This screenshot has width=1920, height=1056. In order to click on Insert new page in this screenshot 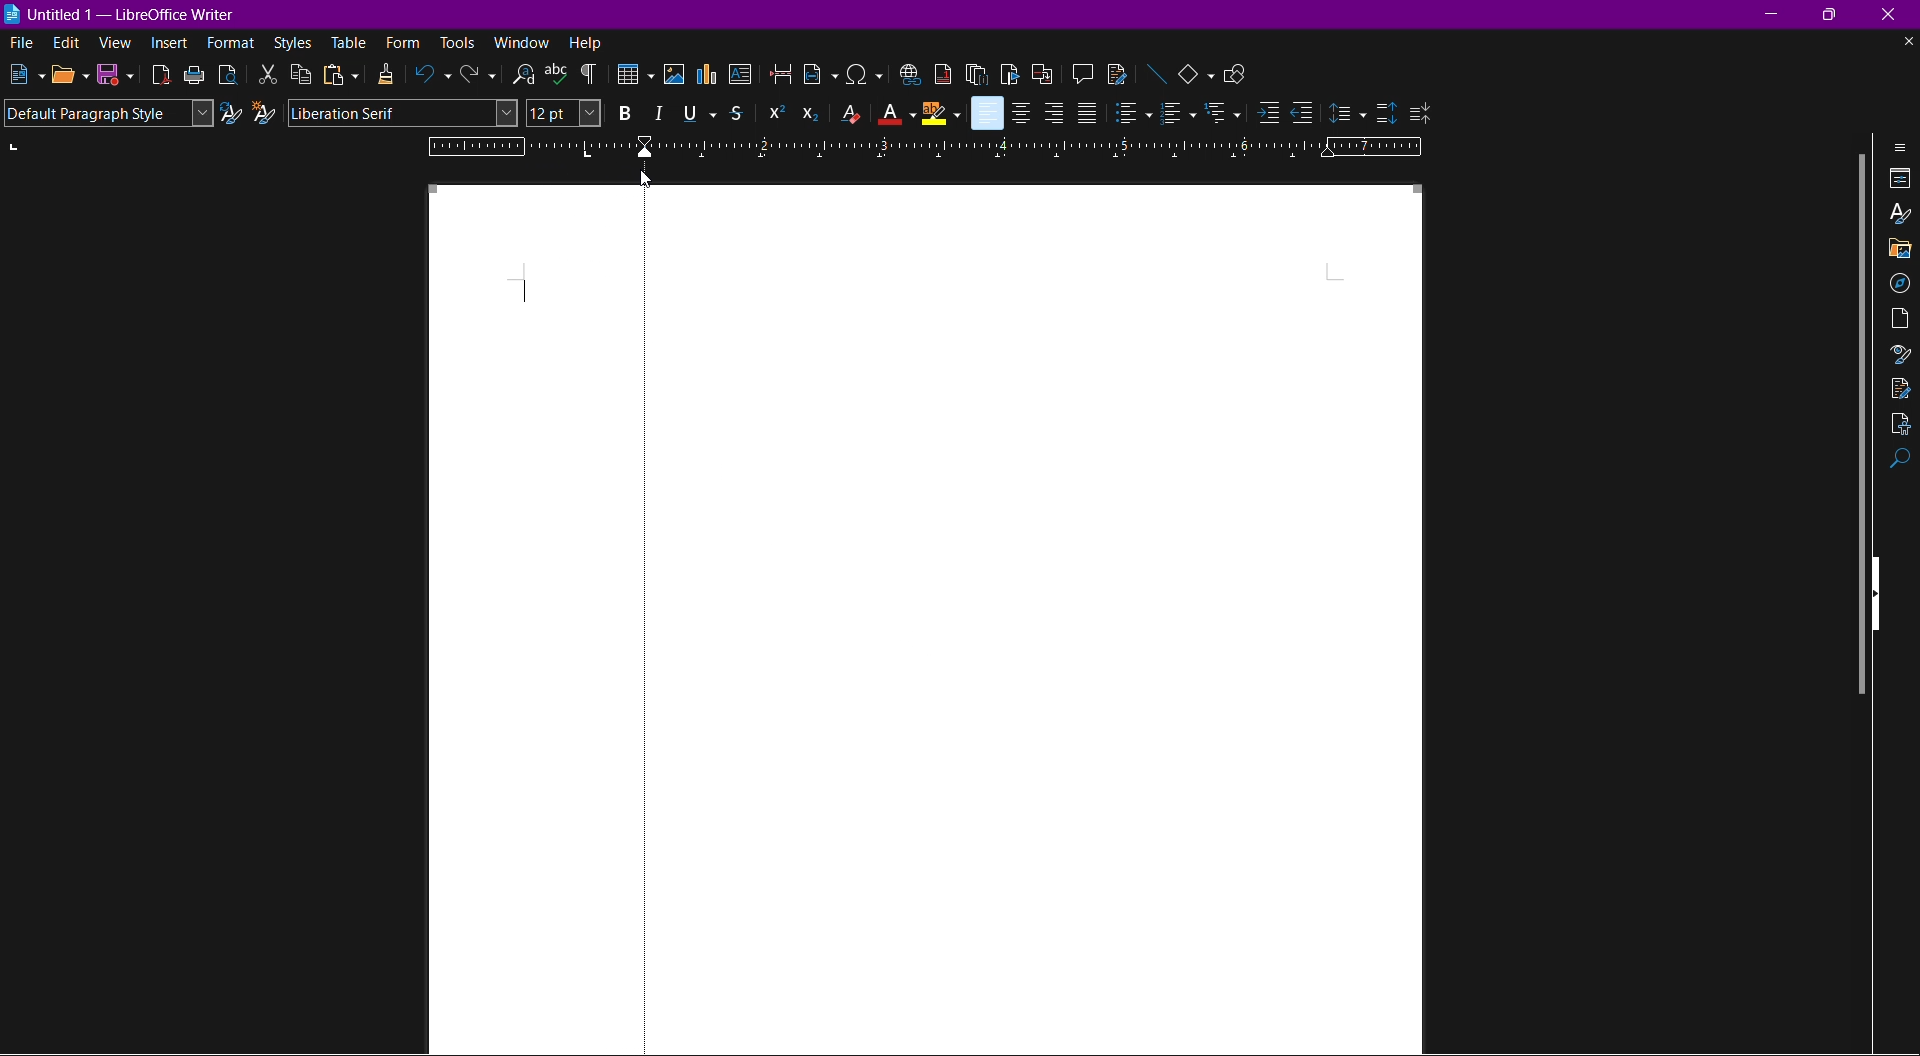, I will do `click(821, 75)`.